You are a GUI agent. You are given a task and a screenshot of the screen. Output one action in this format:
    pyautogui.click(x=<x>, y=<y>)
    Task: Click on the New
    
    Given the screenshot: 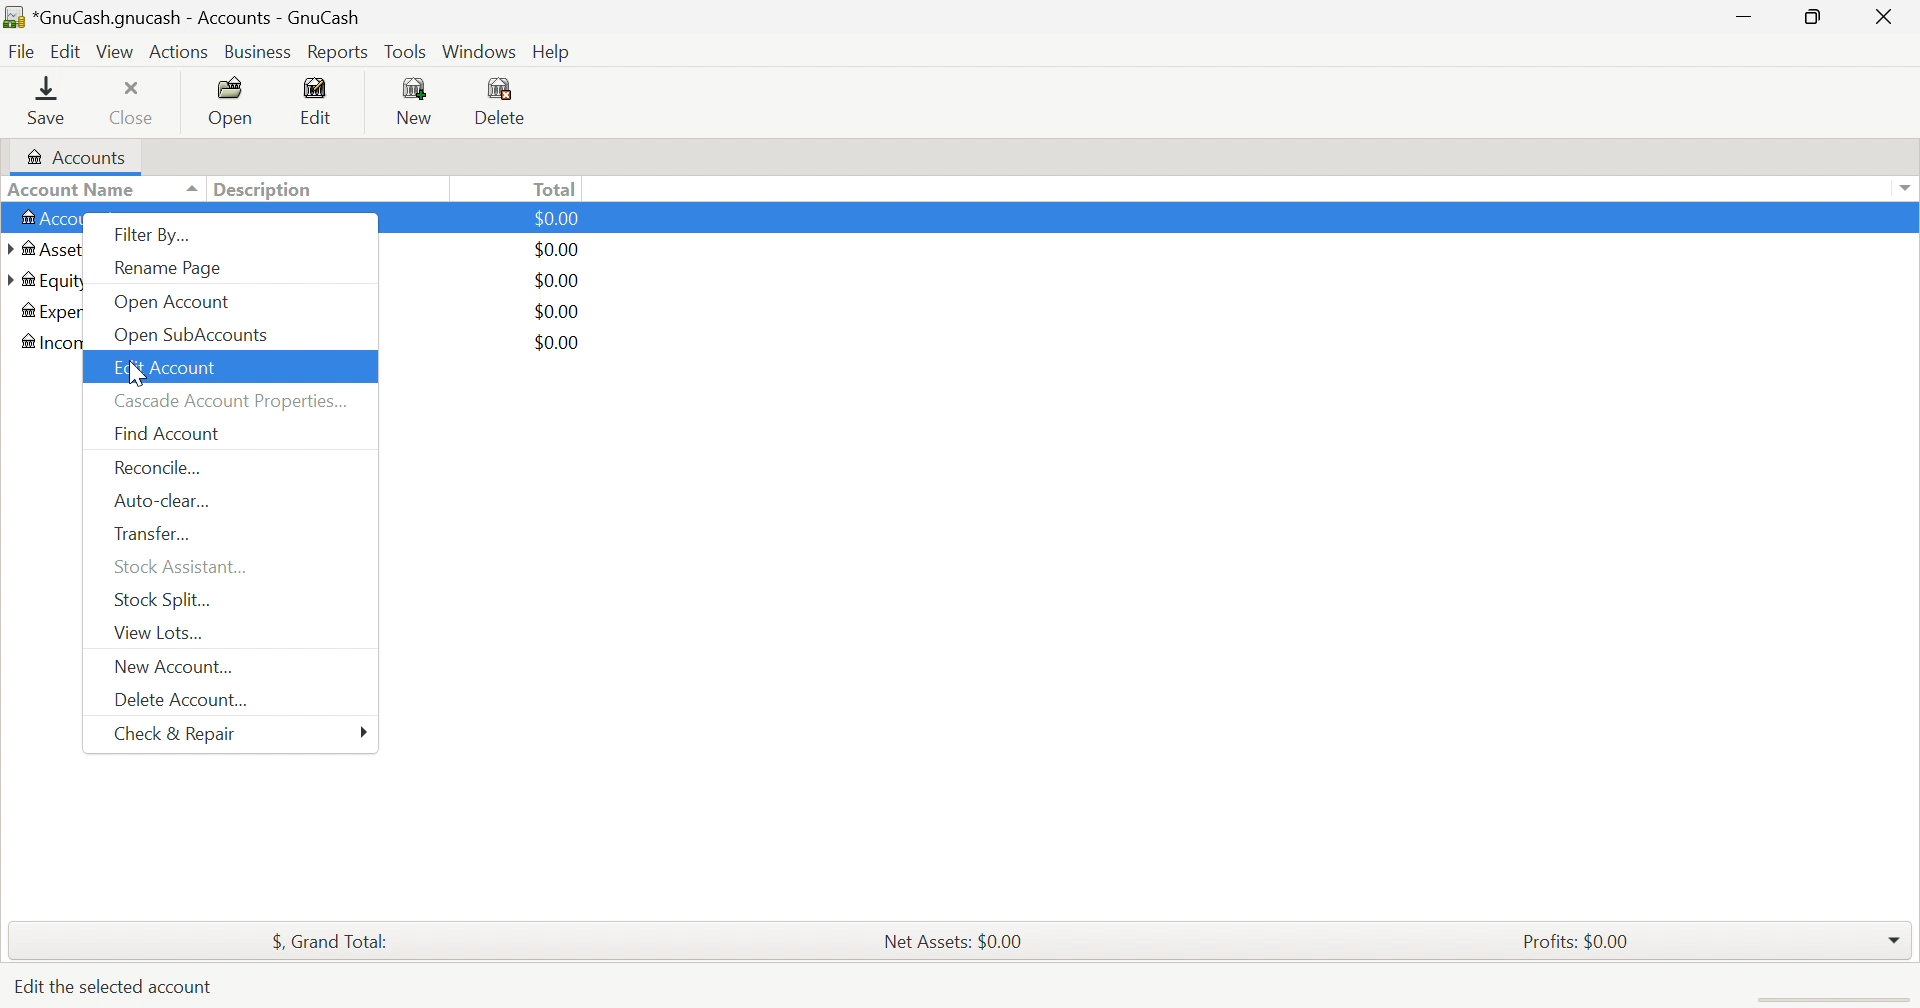 What is the action you would take?
    pyautogui.click(x=416, y=102)
    